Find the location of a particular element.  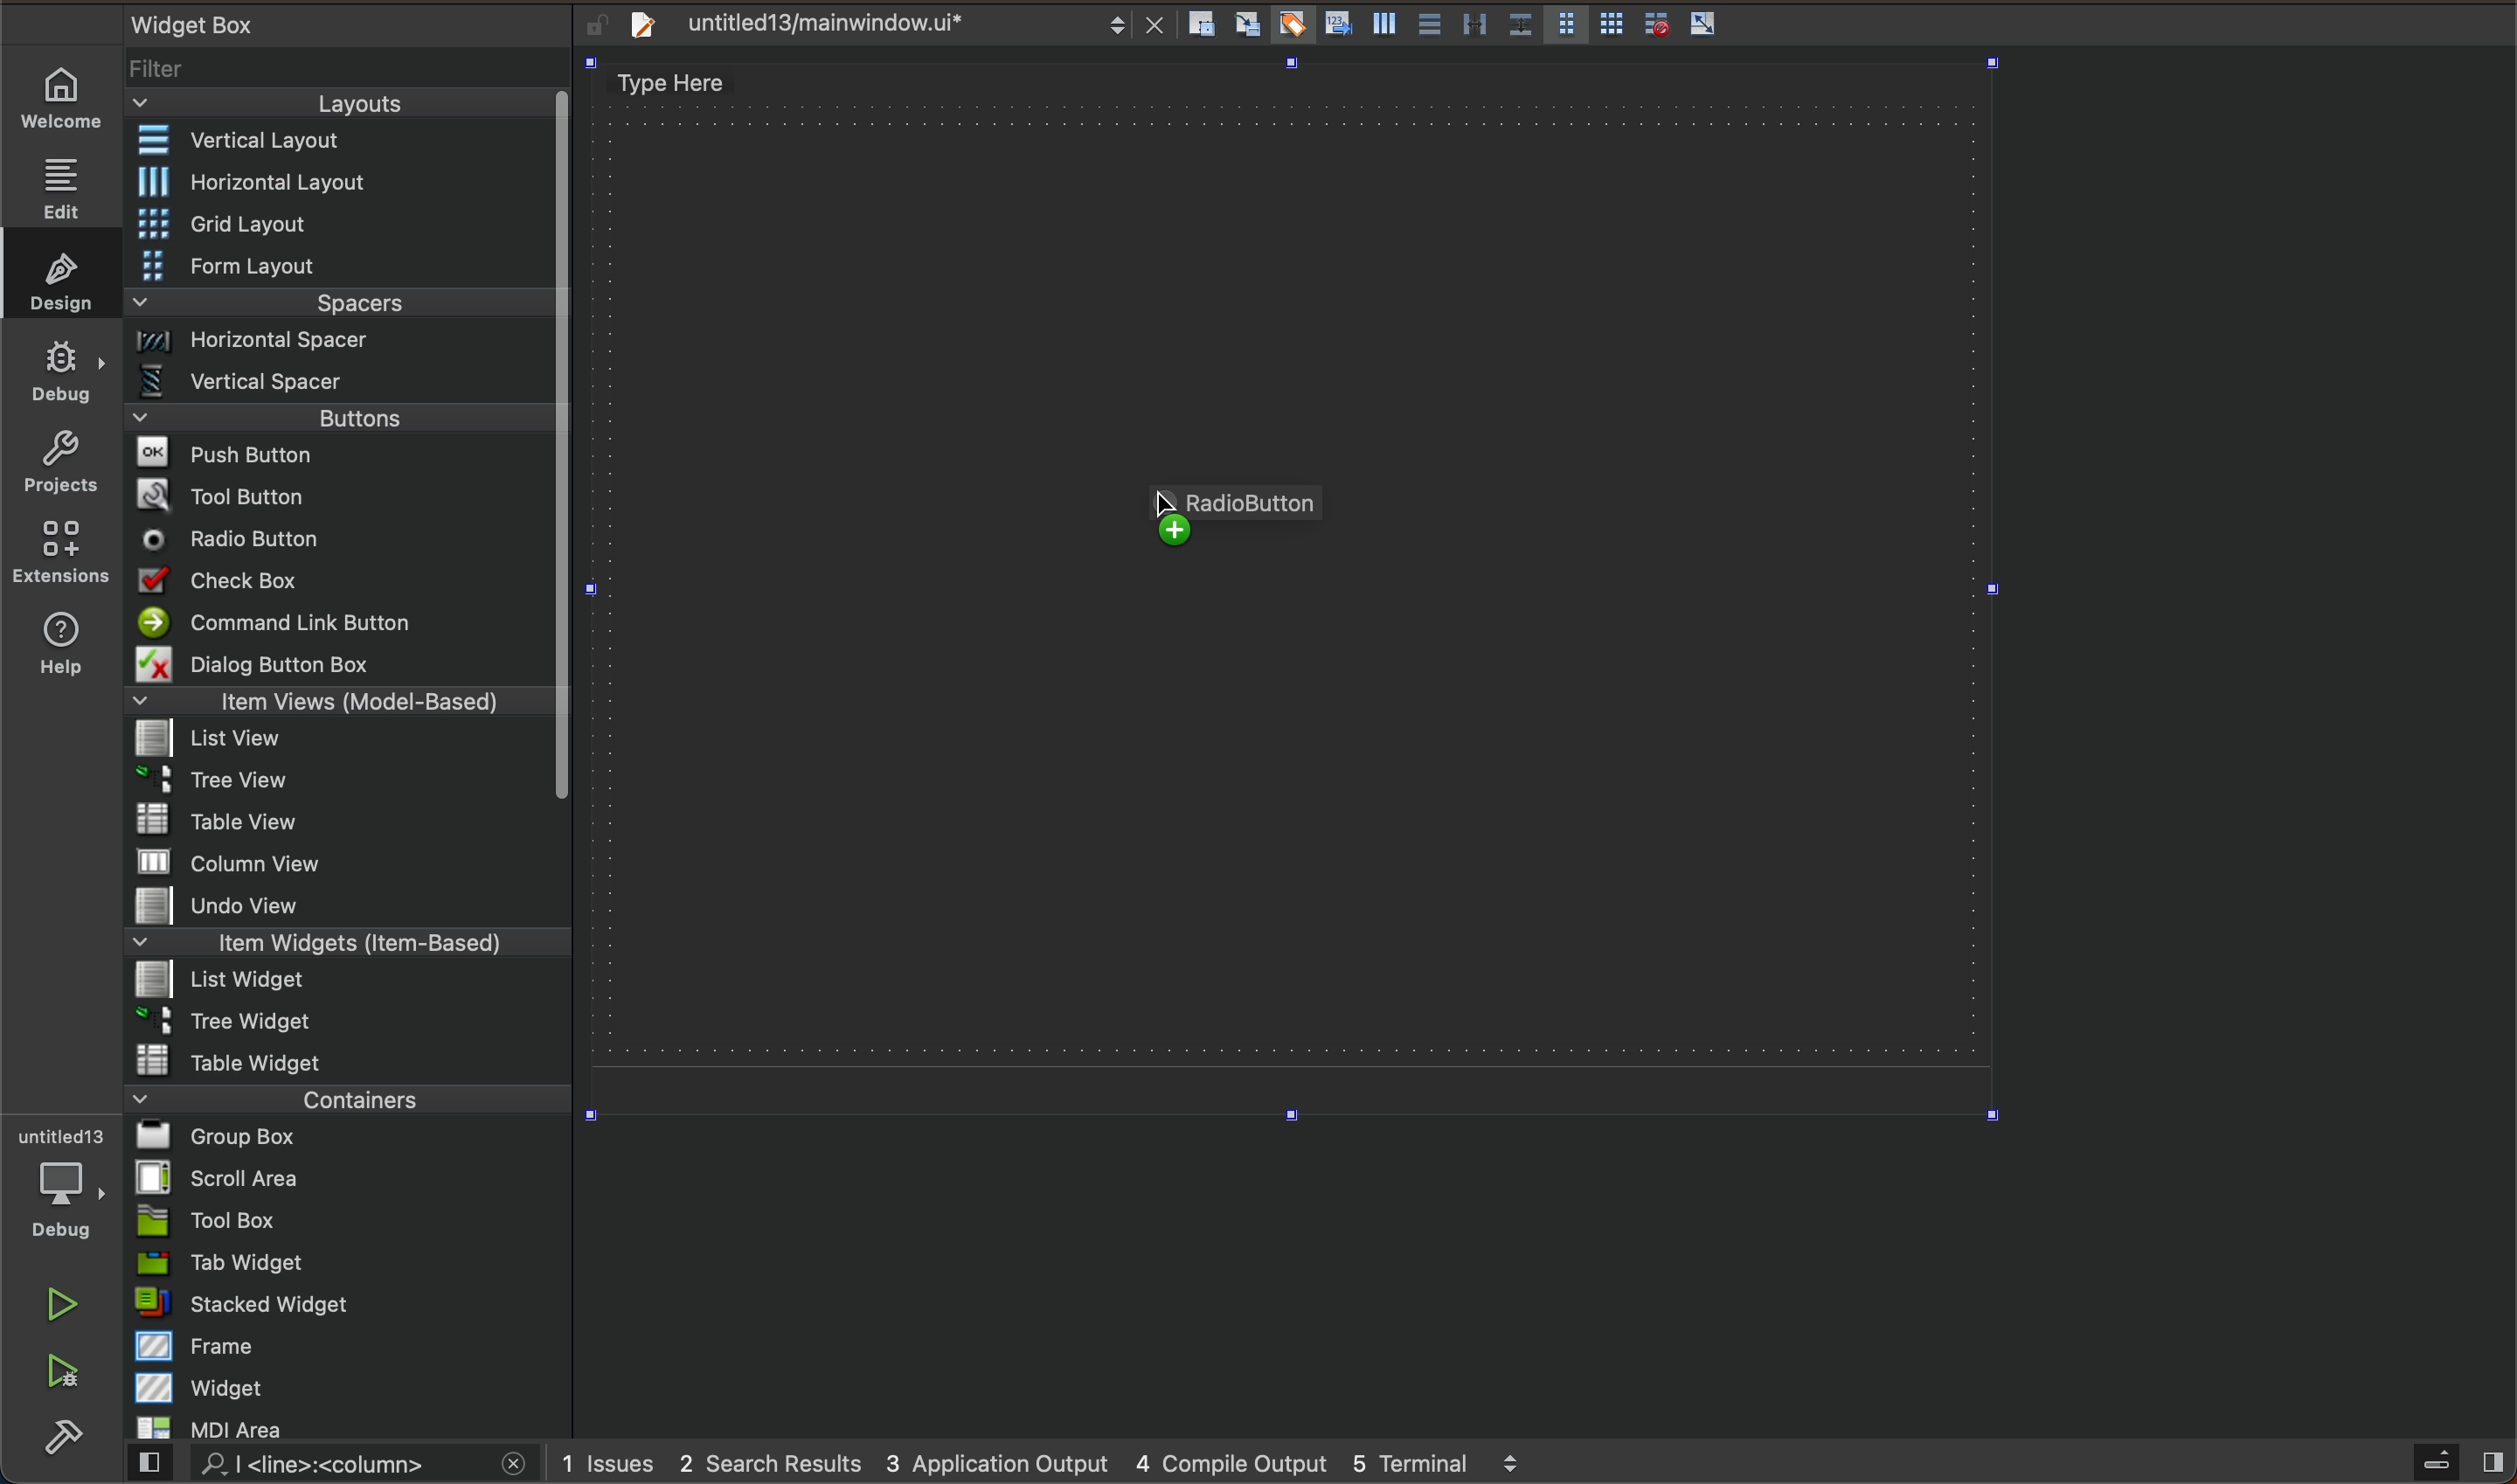

search is located at coordinates (323, 1465).